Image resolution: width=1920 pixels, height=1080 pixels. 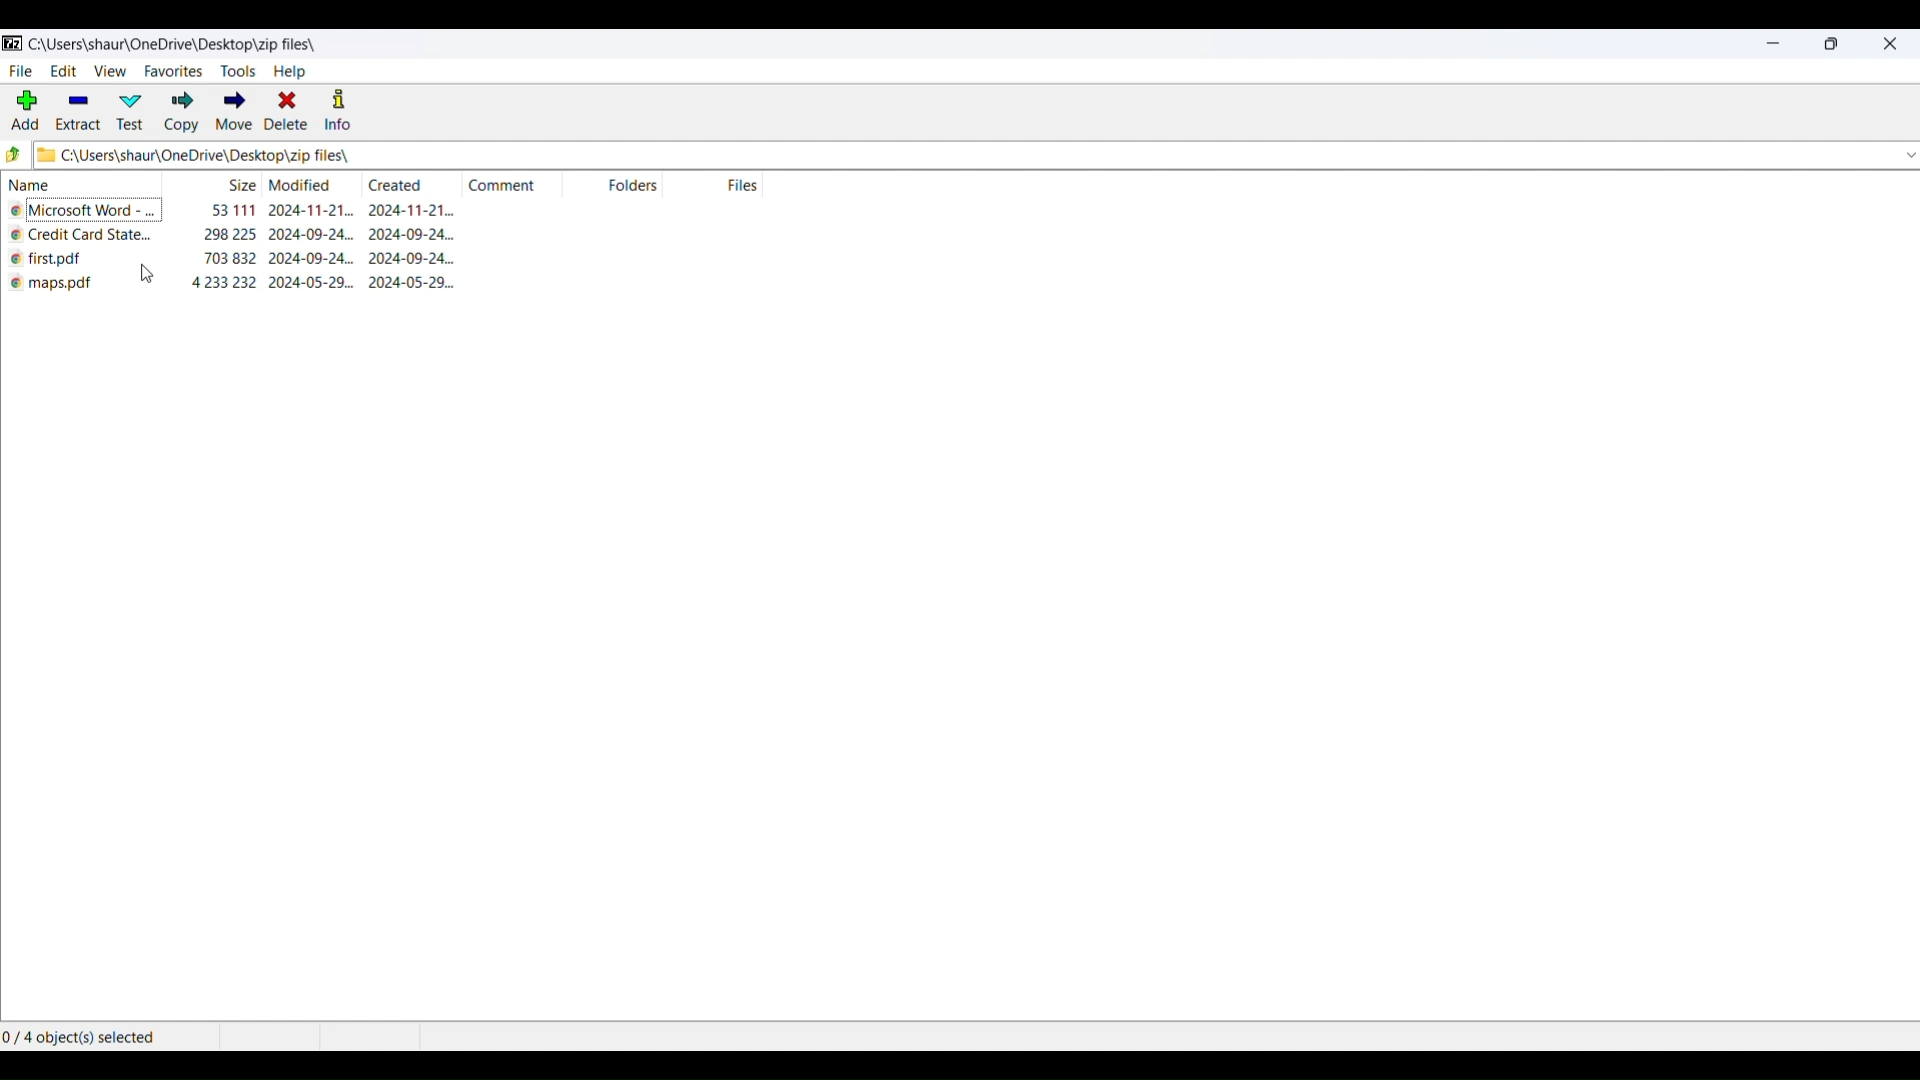 What do you see at coordinates (395, 184) in the screenshot?
I see `created` at bounding box center [395, 184].